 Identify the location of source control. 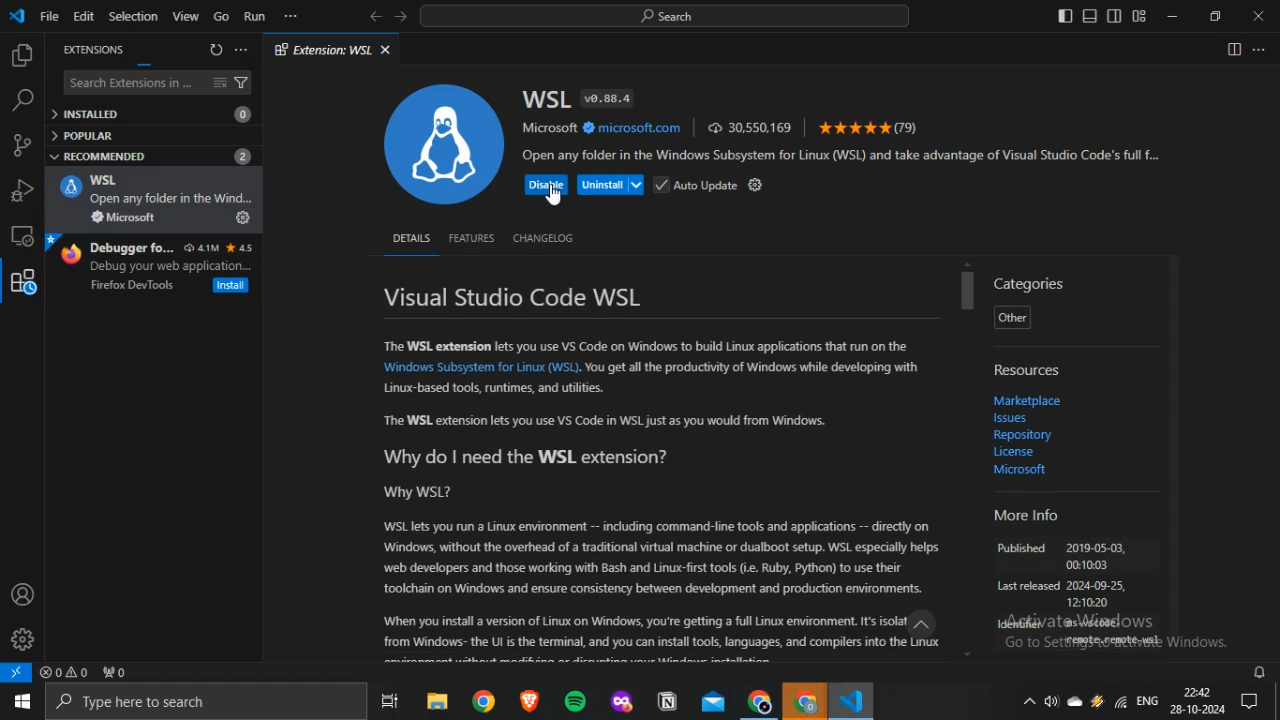
(21, 145).